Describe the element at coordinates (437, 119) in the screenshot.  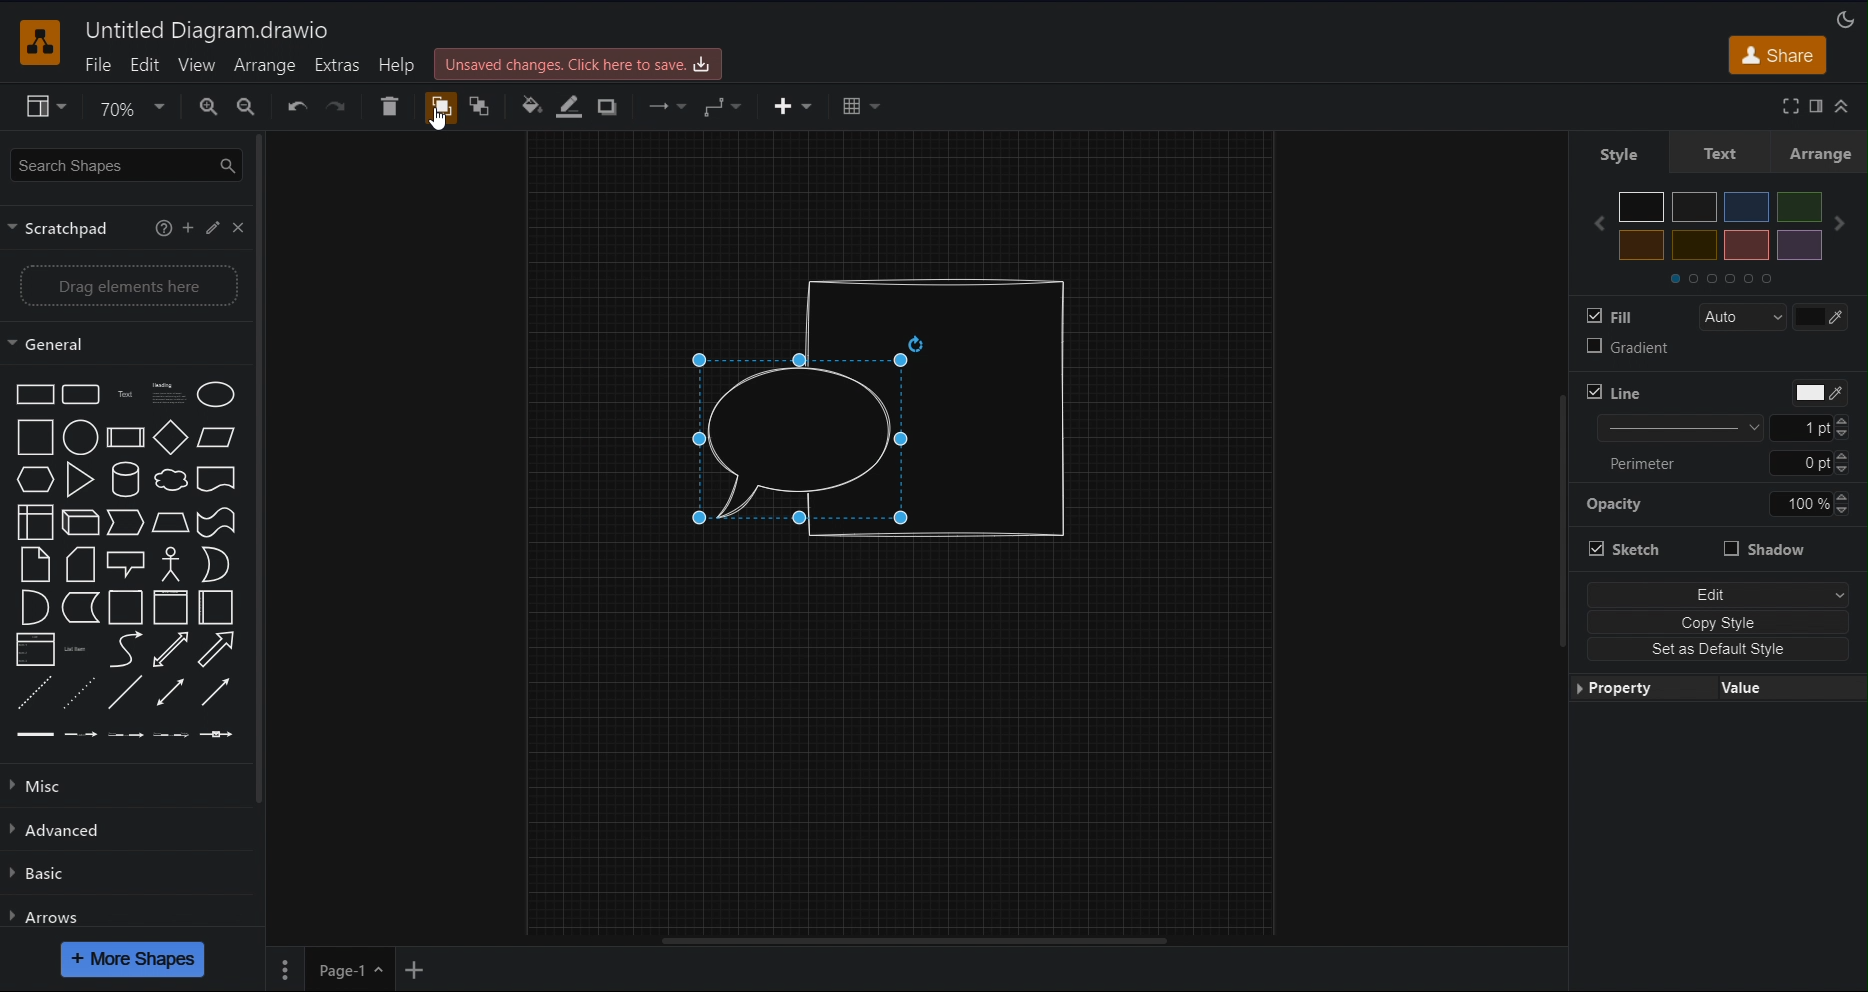
I see `Cursor` at that location.